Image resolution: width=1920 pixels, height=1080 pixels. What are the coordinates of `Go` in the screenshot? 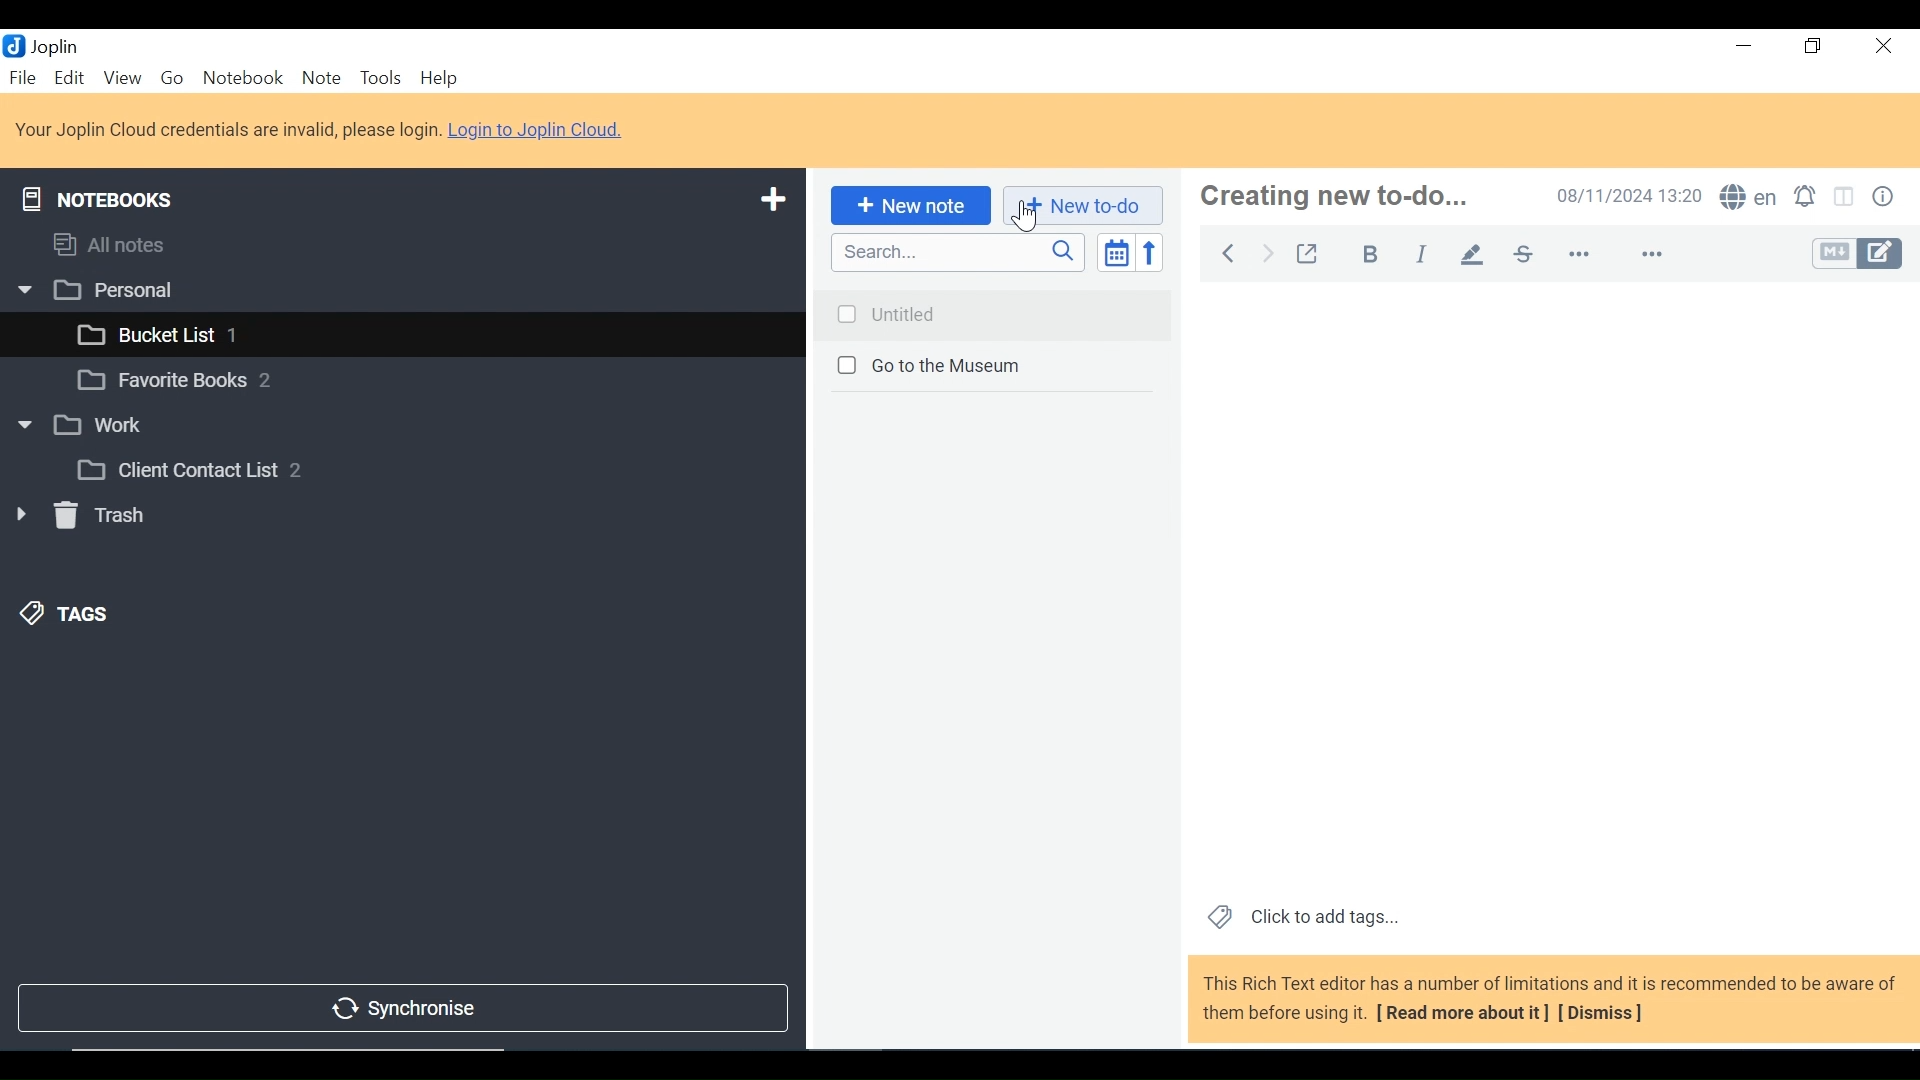 It's located at (175, 80).